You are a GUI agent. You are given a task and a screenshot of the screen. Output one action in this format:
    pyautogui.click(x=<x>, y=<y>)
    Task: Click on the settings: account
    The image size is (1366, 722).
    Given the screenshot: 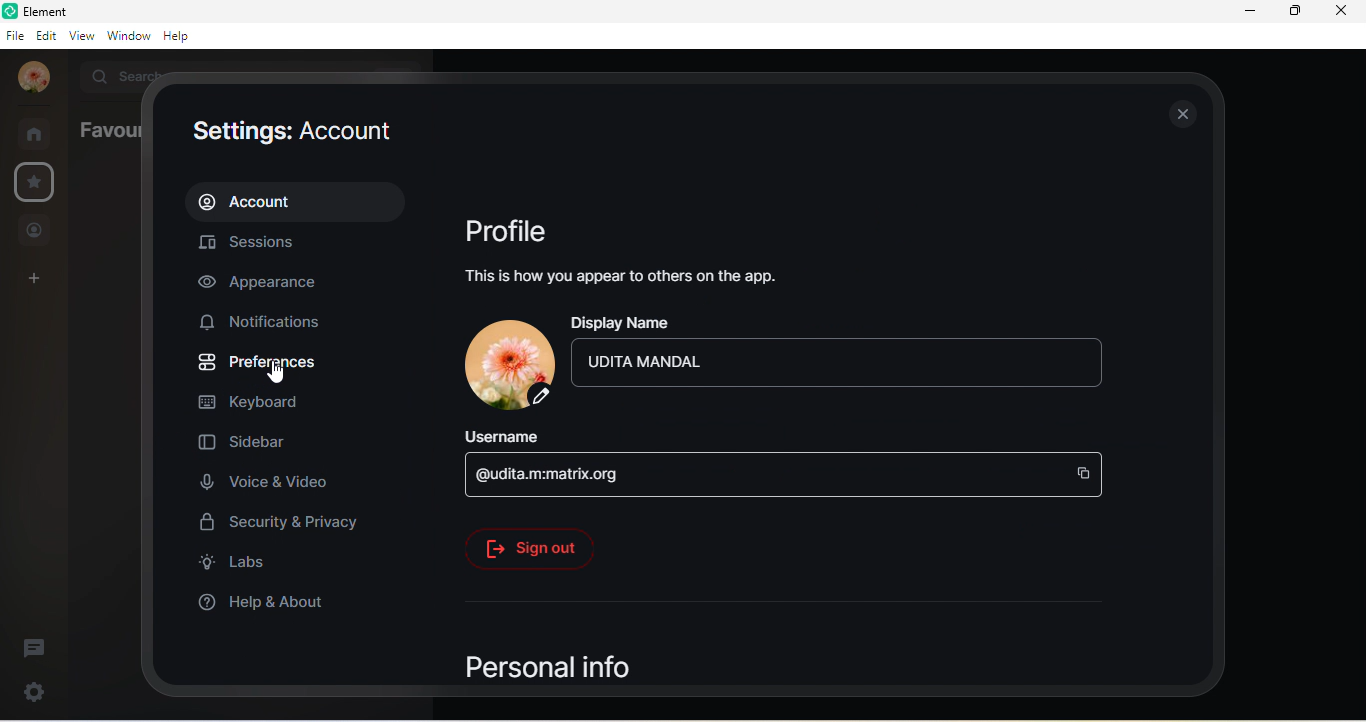 What is the action you would take?
    pyautogui.click(x=302, y=130)
    